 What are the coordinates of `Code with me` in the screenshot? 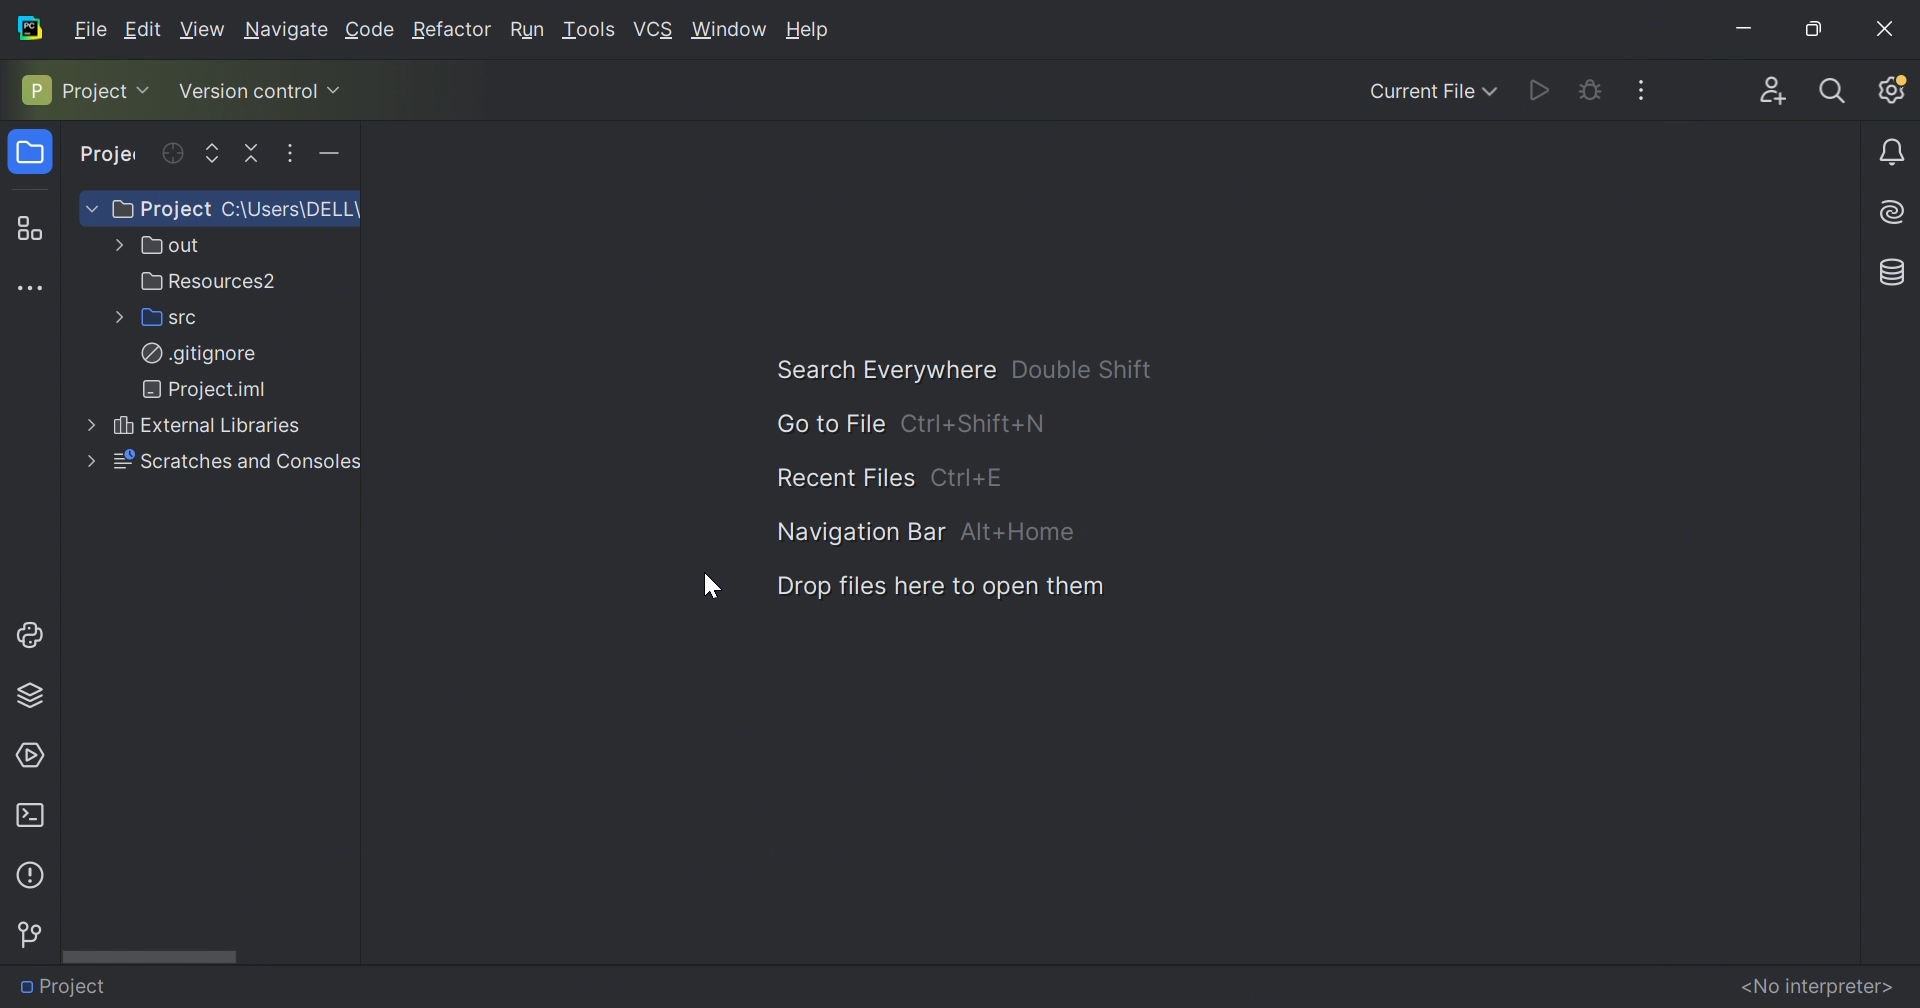 It's located at (1768, 85).